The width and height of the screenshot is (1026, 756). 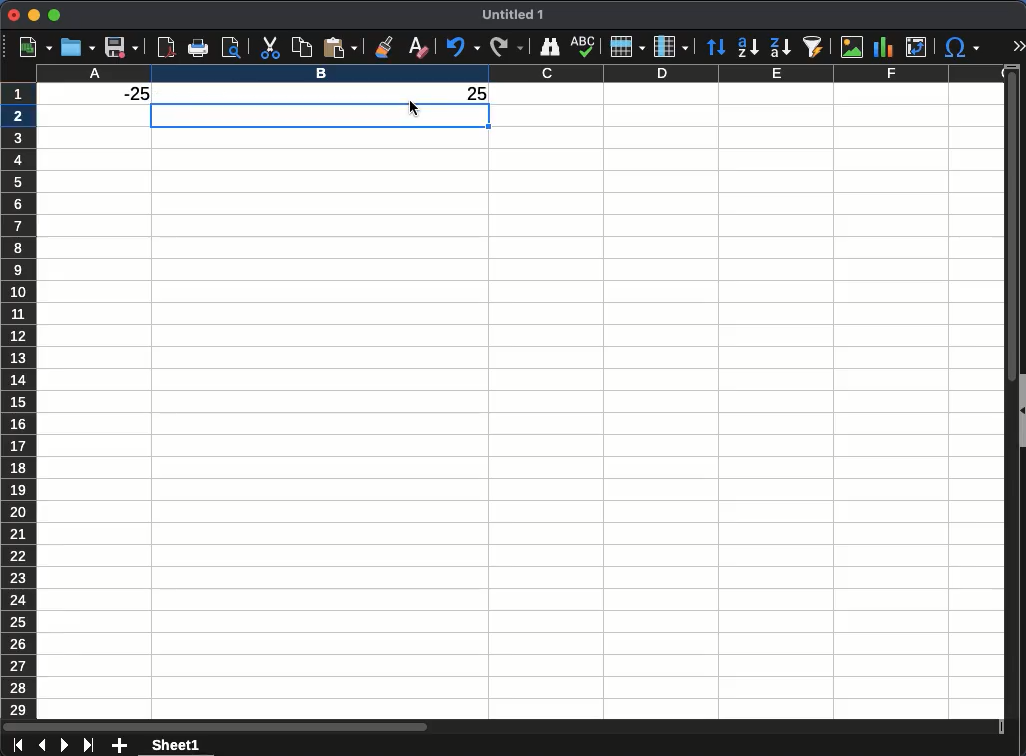 I want to click on cut, so click(x=269, y=47).